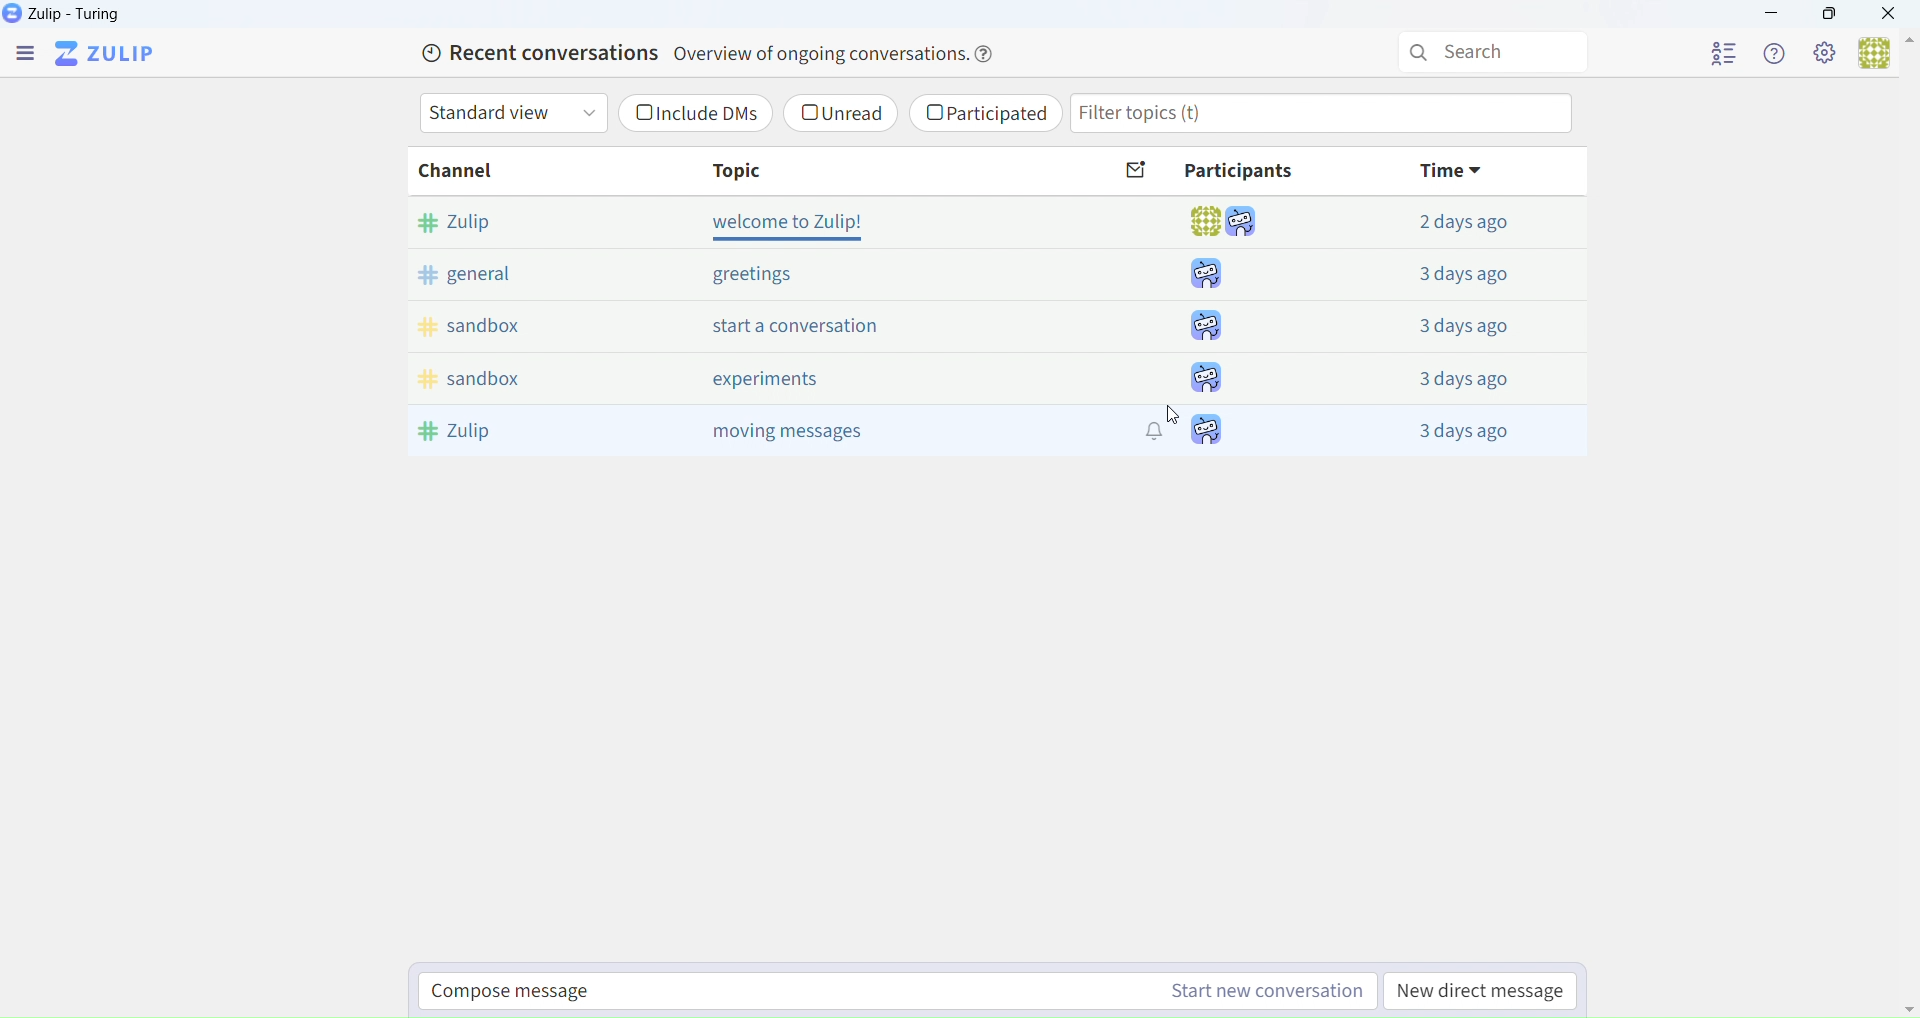 This screenshot has height=1018, width=1920. Describe the element at coordinates (1726, 57) in the screenshot. I see `User list` at that location.